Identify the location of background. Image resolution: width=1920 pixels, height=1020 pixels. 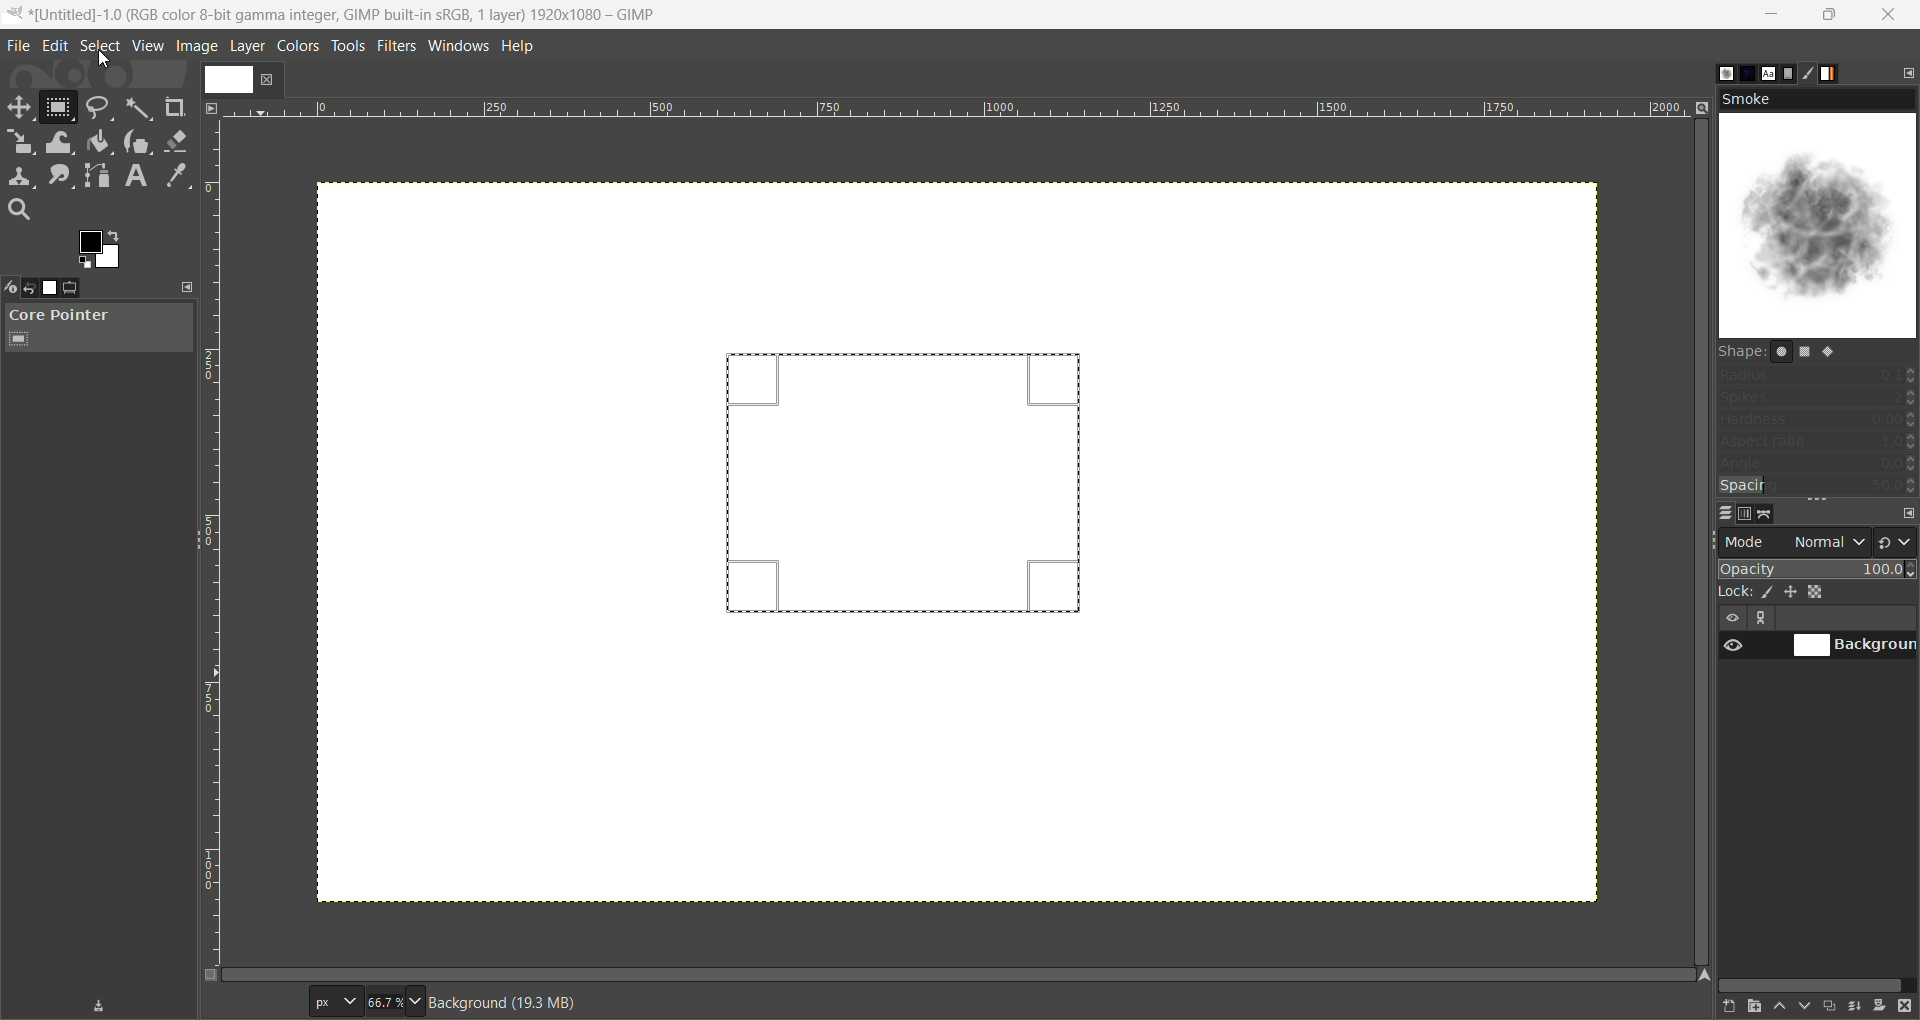
(507, 1004).